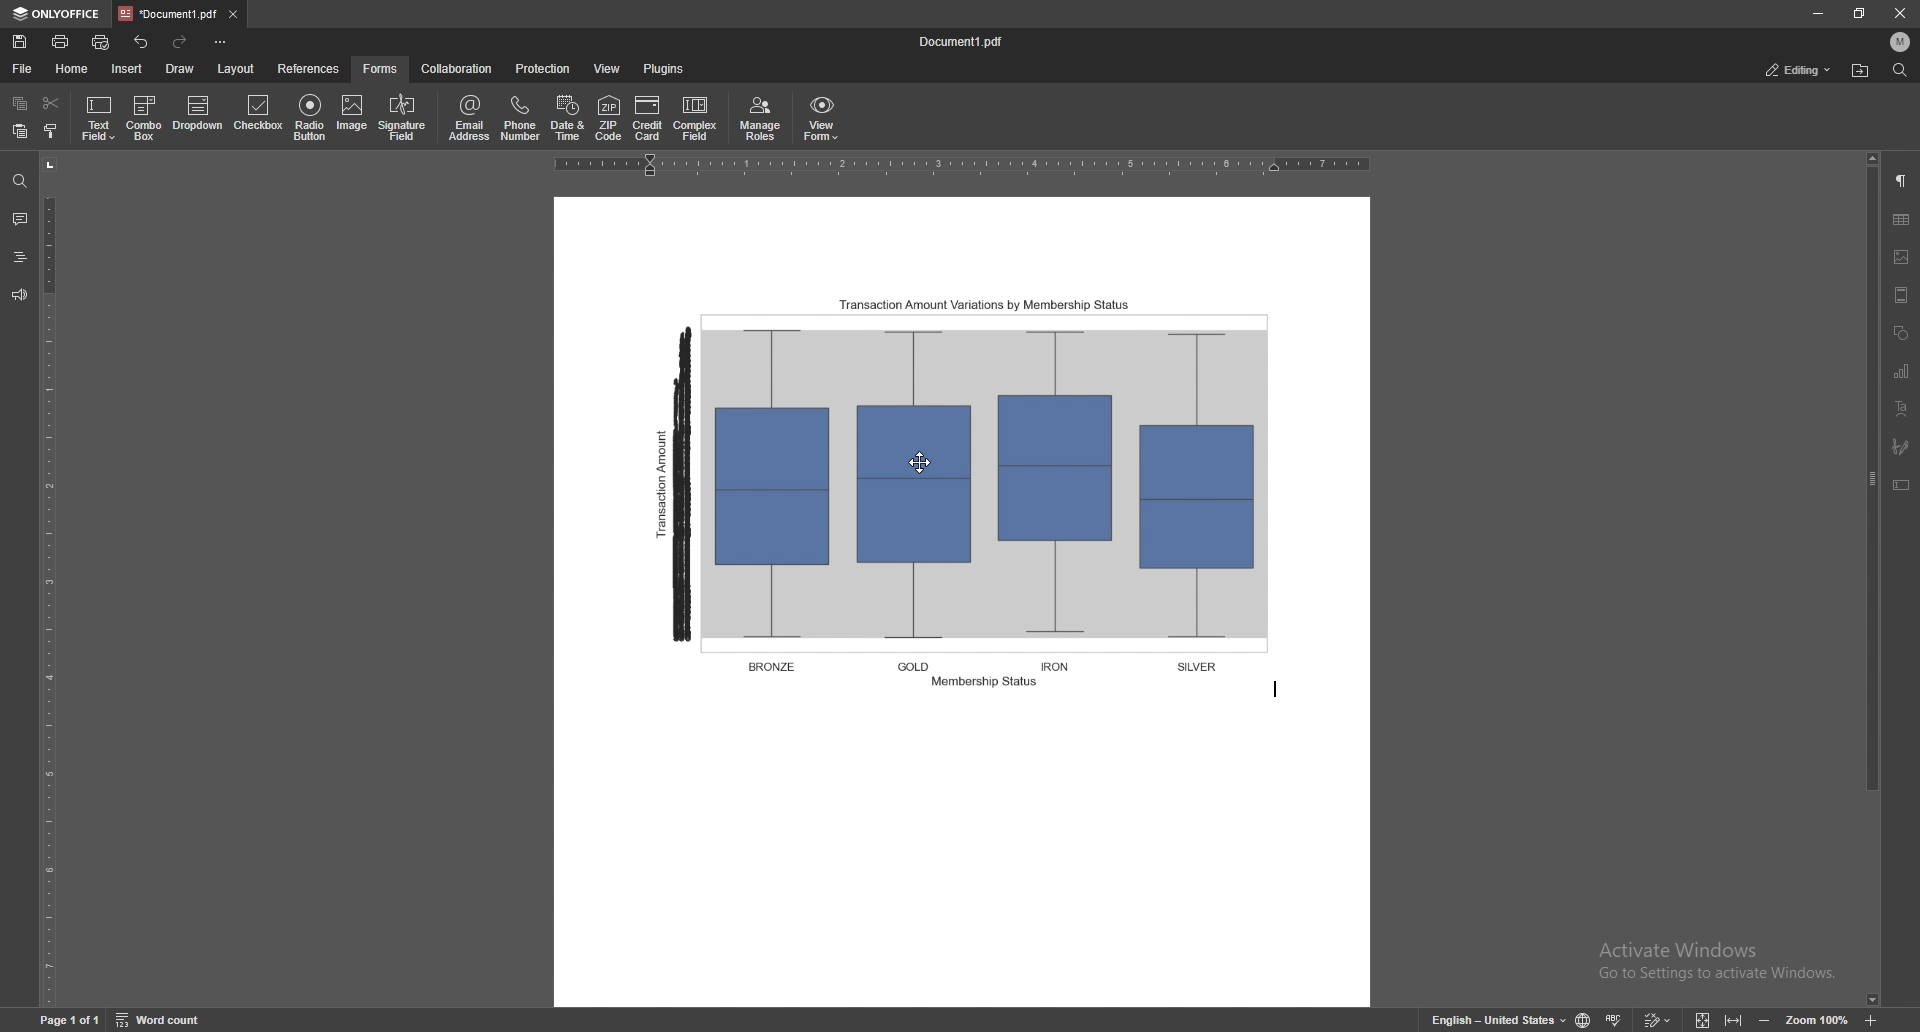  Describe the element at coordinates (964, 164) in the screenshot. I see `horizontal scale` at that location.